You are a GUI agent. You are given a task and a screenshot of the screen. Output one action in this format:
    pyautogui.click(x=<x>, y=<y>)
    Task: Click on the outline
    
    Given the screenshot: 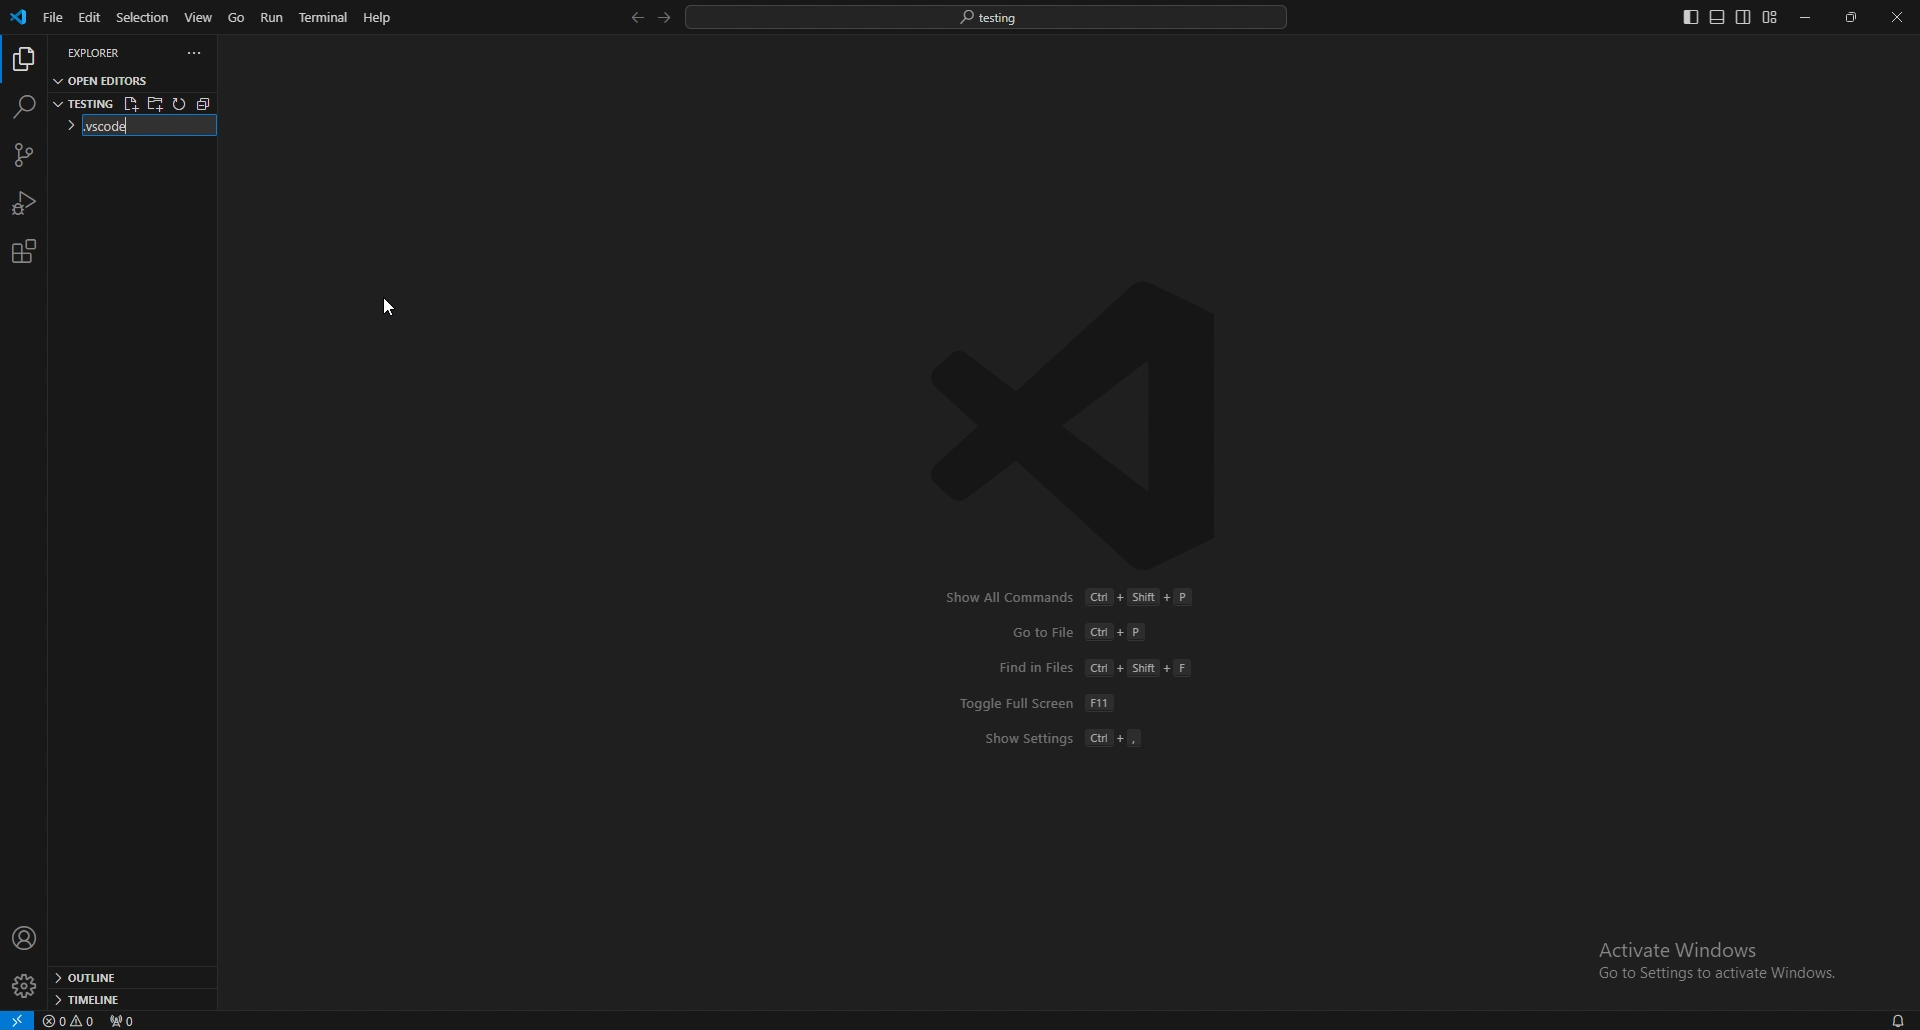 What is the action you would take?
    pyautogui.click(x=129, y=979)
    